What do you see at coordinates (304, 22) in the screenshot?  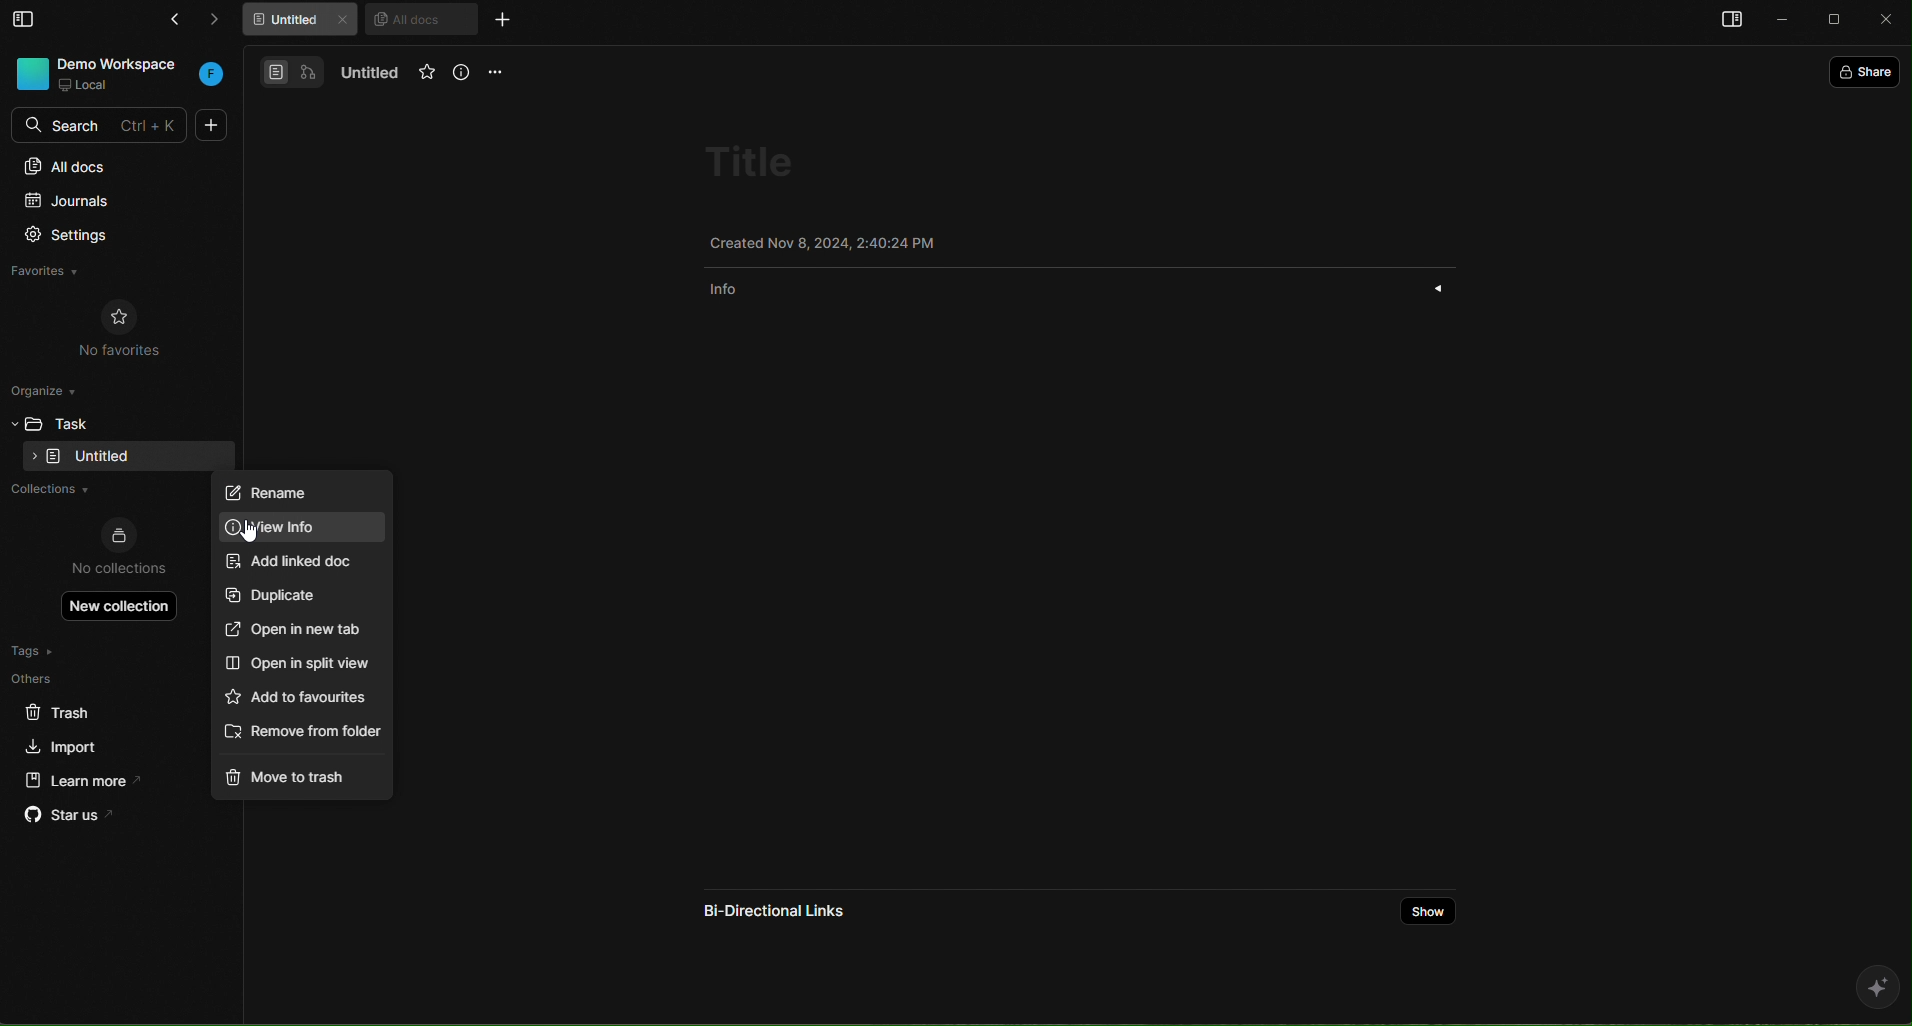 I see `untitled` at bounding box center [304, 22].